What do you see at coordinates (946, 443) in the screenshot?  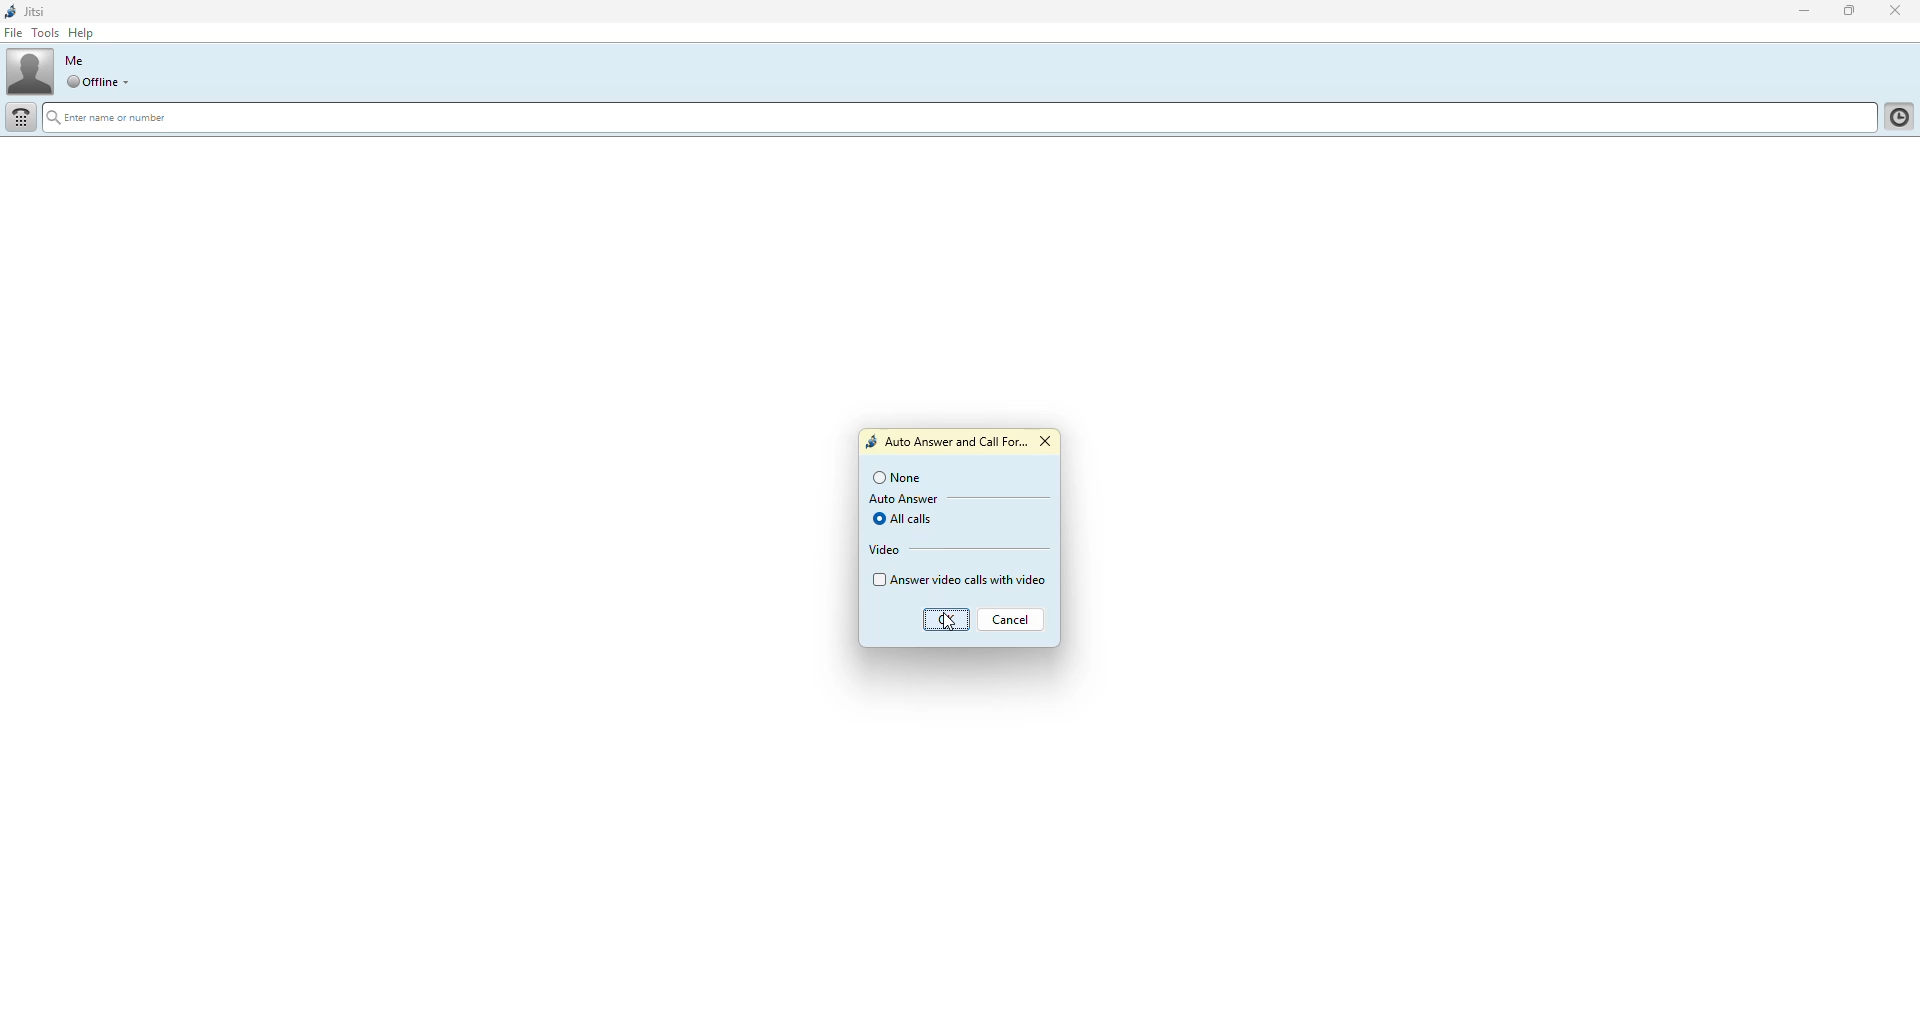 I see `auto answer call forwarding` at bounding box center [946, 443].